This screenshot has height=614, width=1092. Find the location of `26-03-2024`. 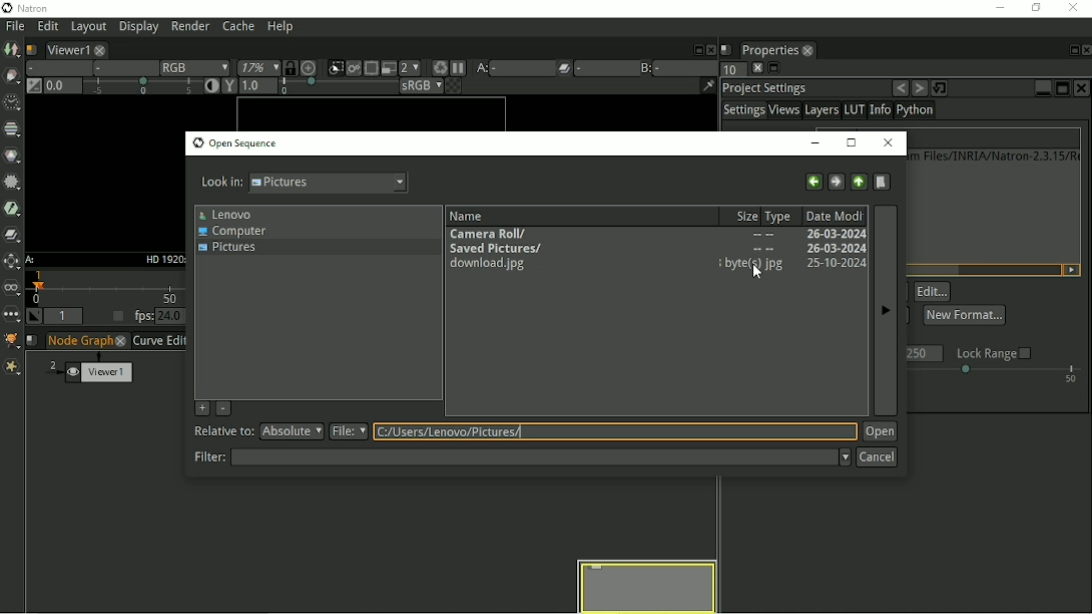

26-03-2024 is located at coordinates (834, 234).